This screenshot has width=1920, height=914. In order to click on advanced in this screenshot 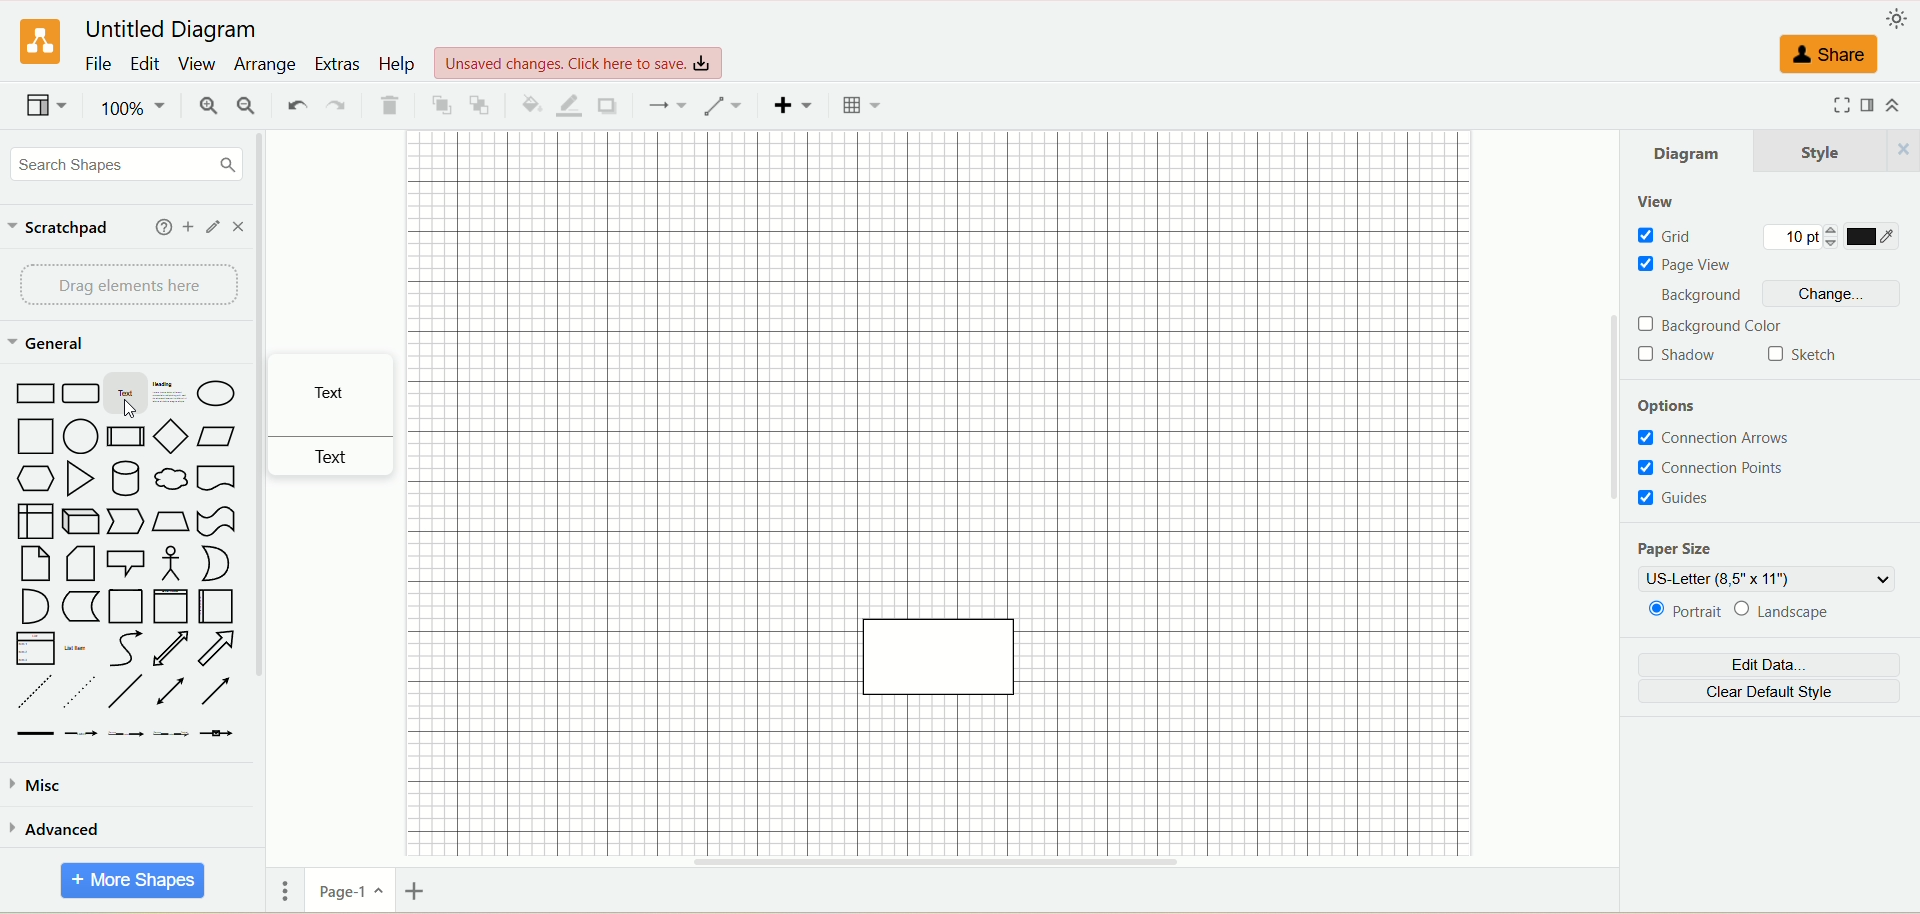, I will do `click(58, 829)`.